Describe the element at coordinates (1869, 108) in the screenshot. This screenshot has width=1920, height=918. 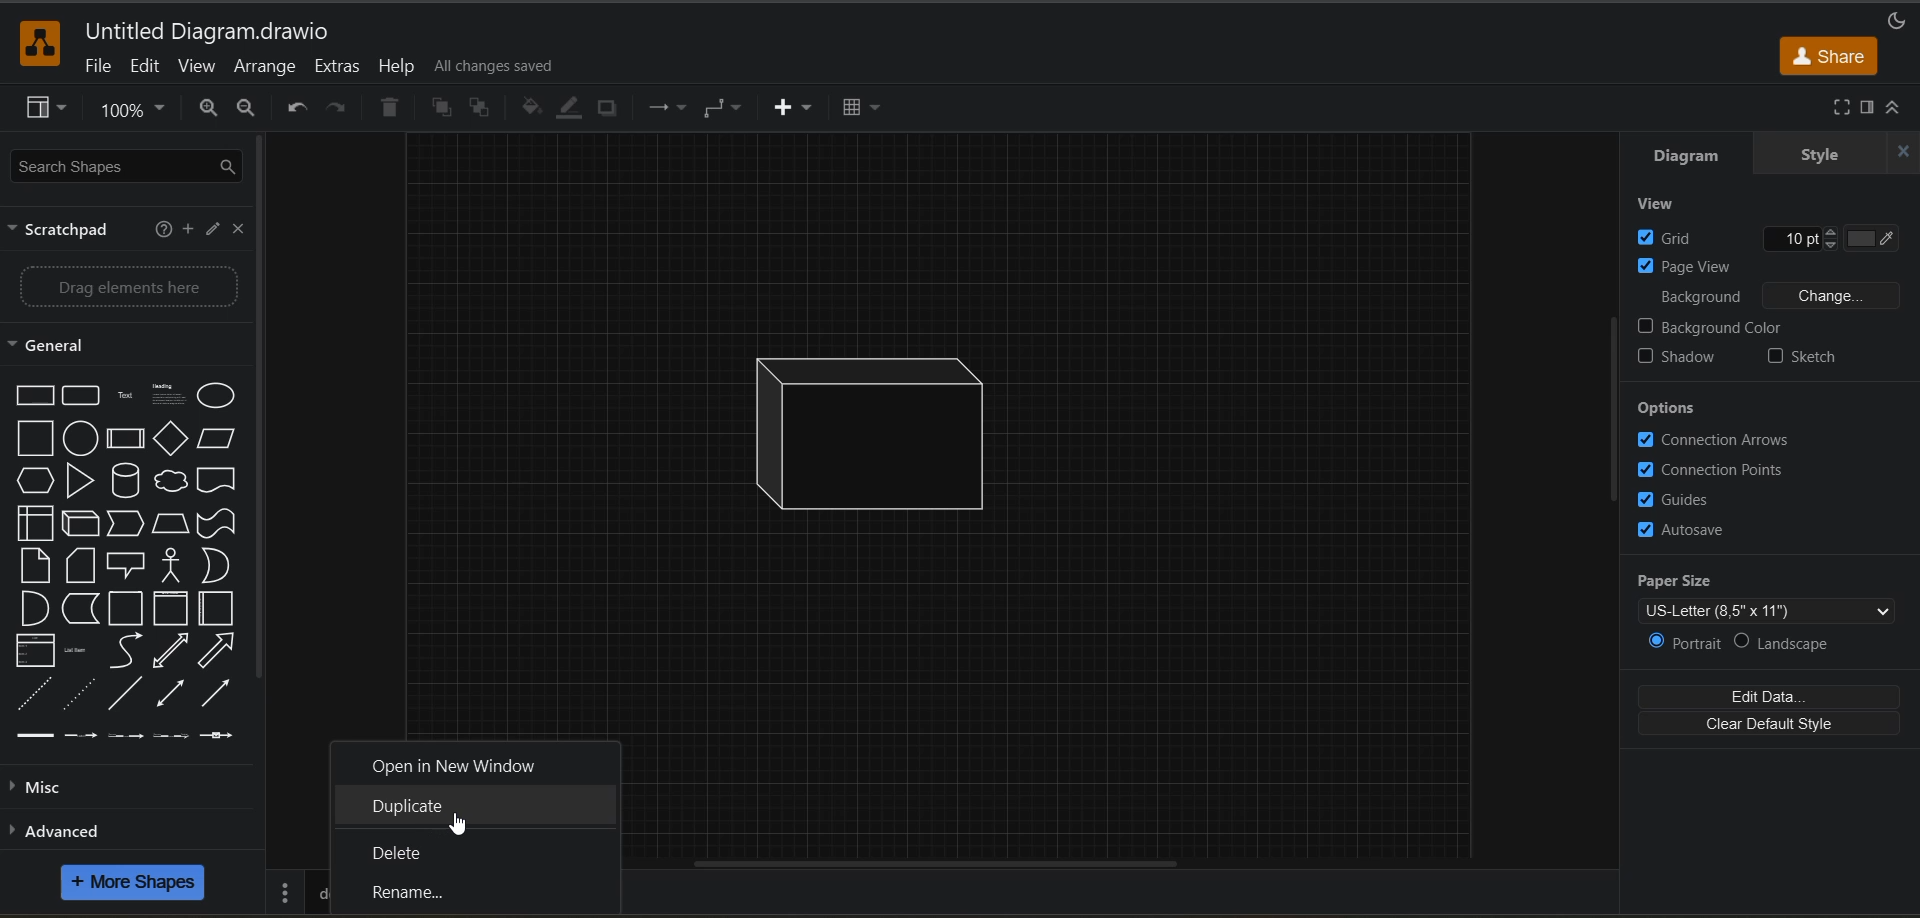
I see `format` at that location.